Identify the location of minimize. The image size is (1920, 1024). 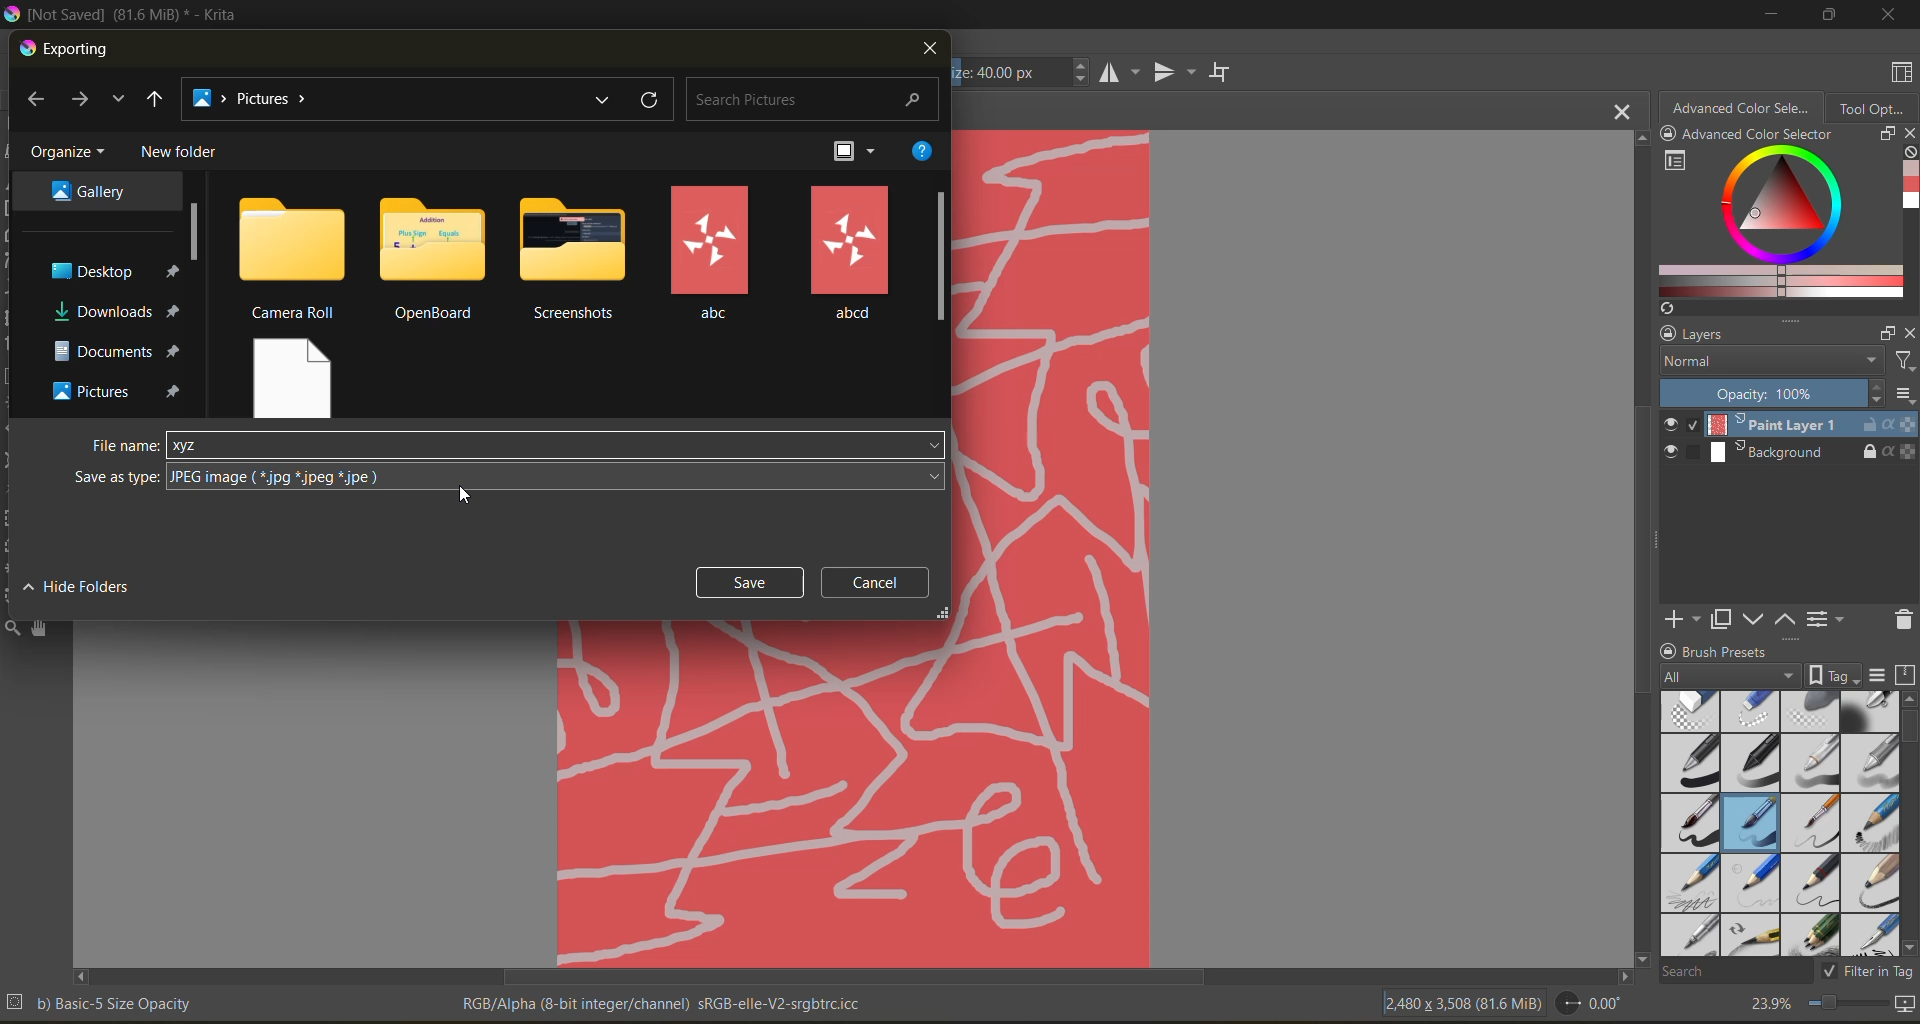
(1767, 13).